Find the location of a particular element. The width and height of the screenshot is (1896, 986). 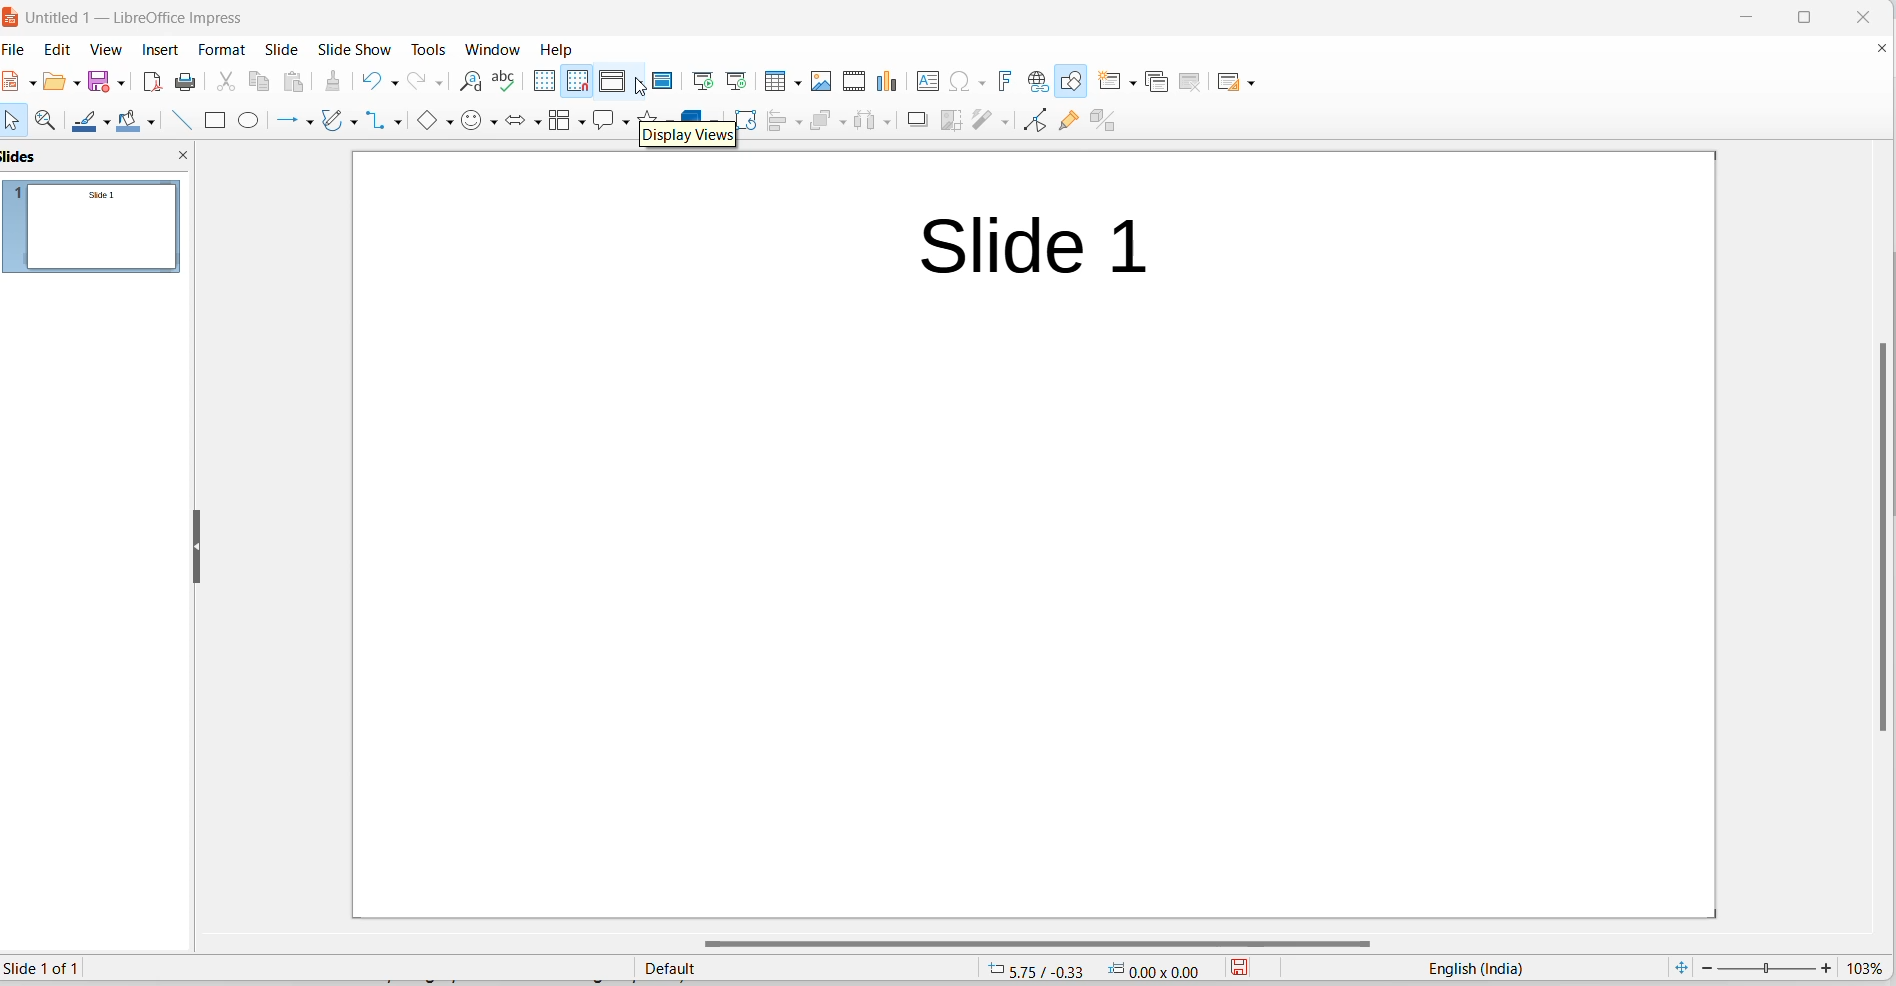

table grid is located at coordinates (796, 85).